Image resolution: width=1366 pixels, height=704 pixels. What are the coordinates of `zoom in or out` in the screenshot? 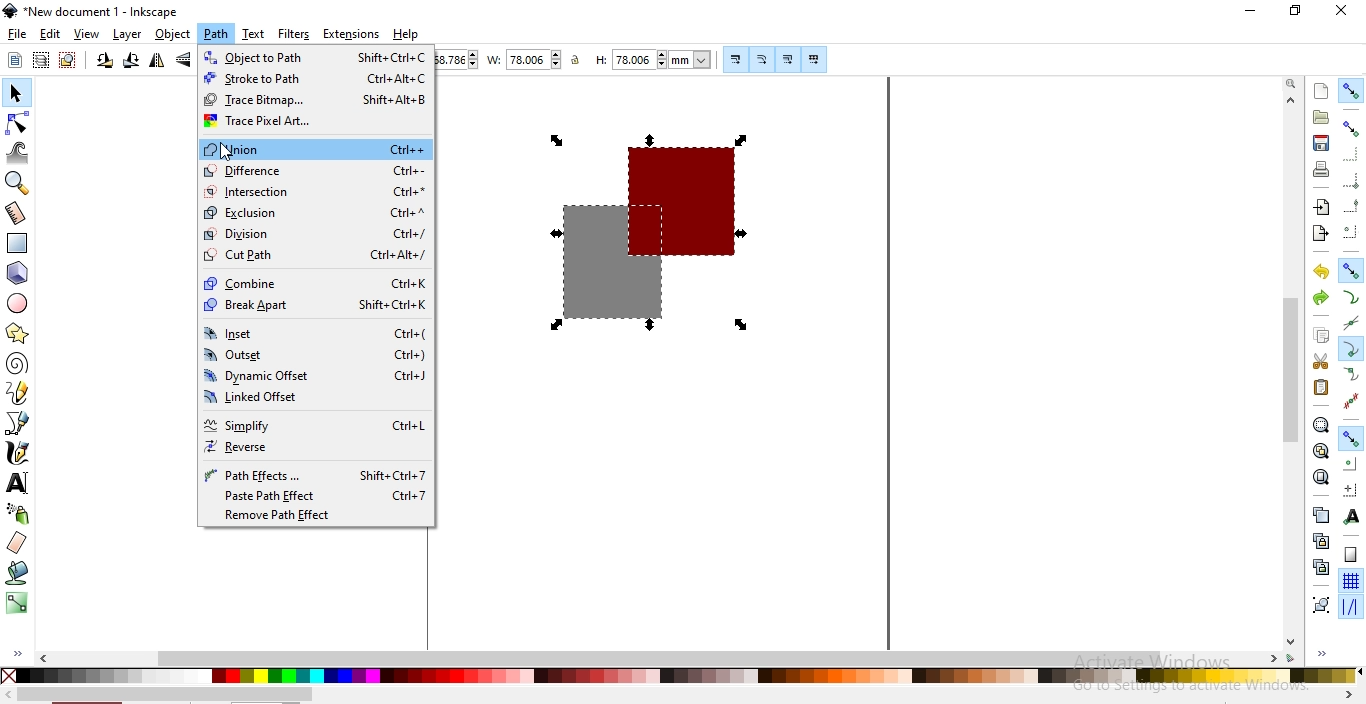 It's located at (15, 183).